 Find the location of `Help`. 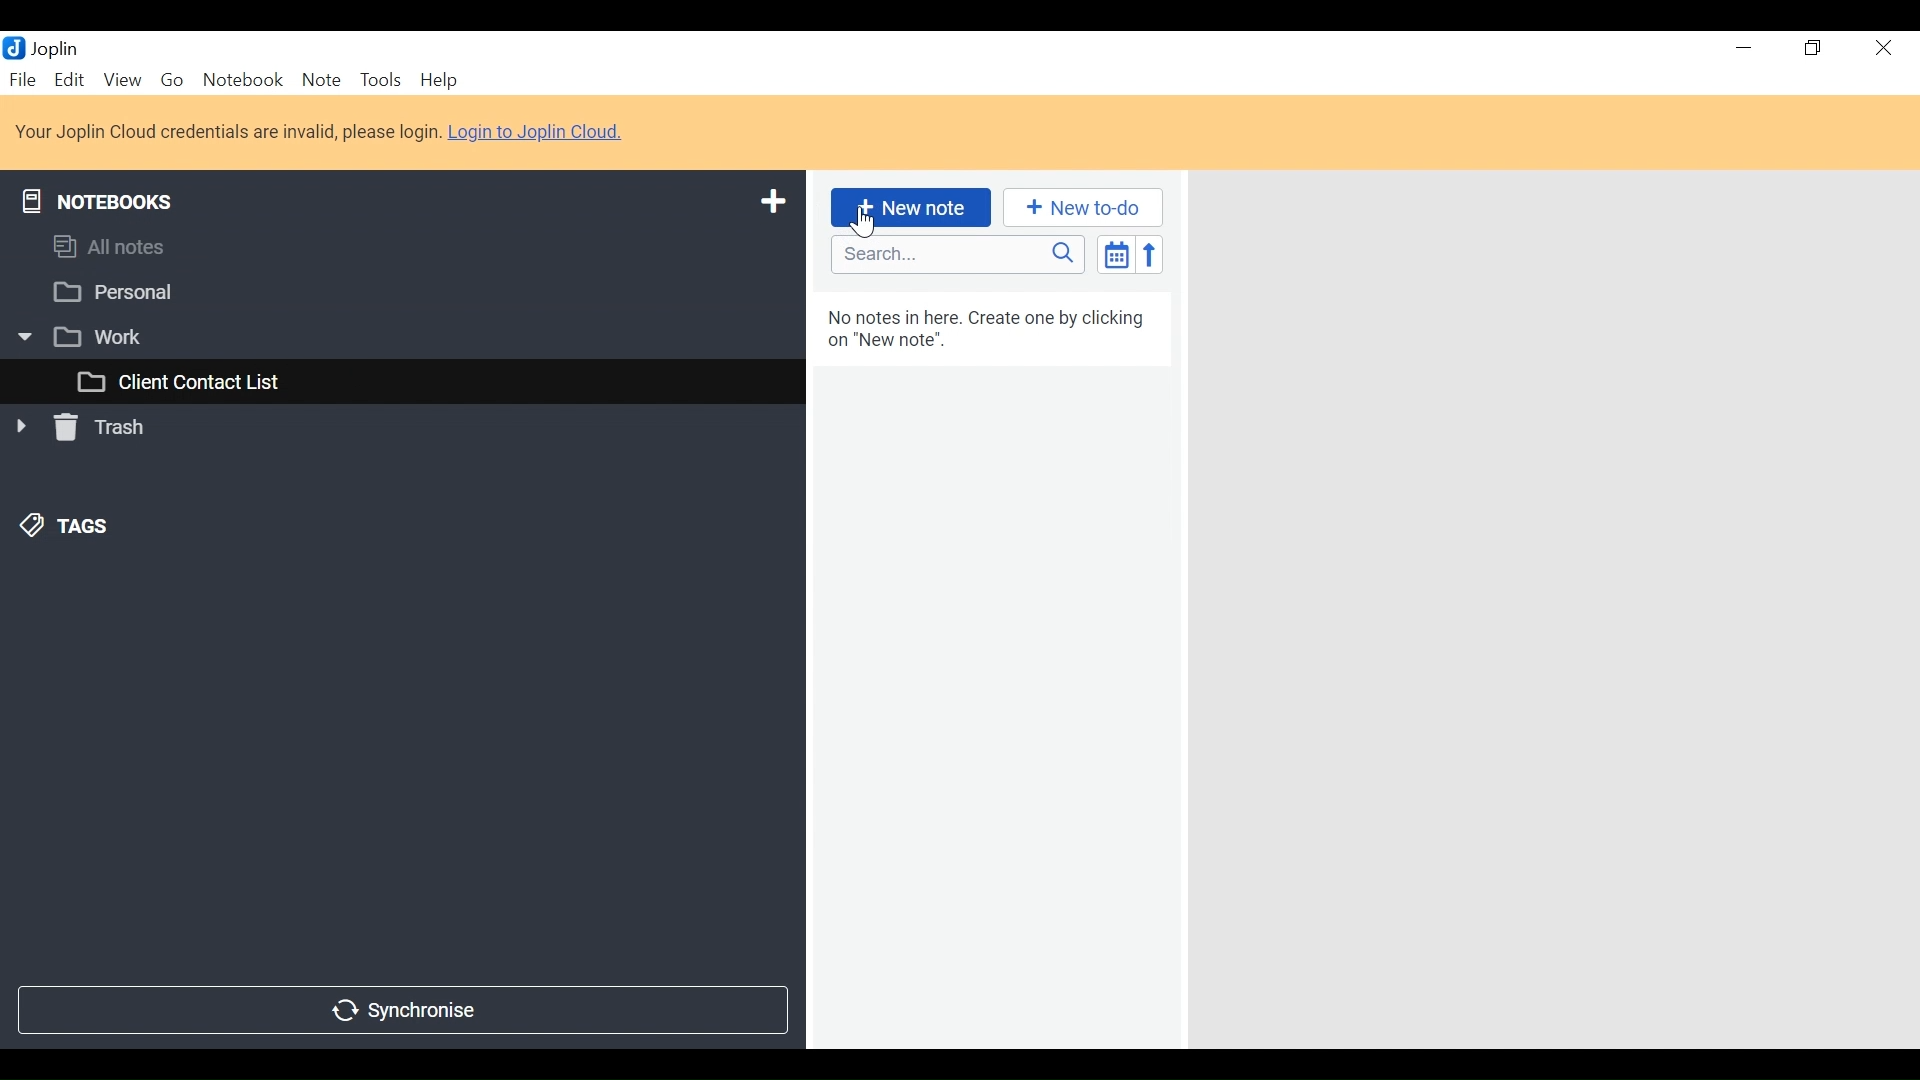

Help is located at coordinates (436, 80).